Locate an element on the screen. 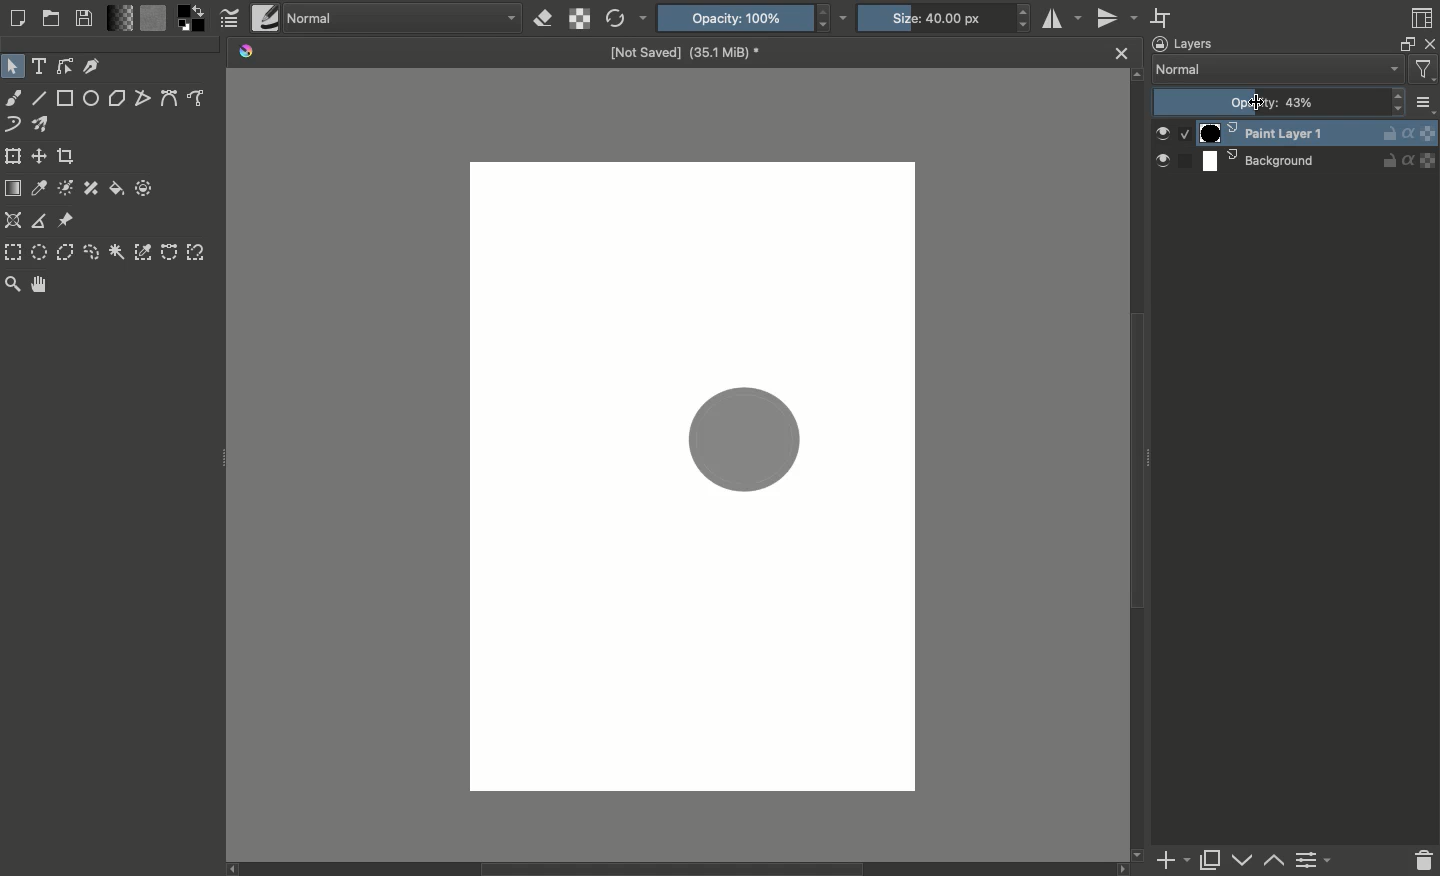 This screenshot has width=1440, height=876. Selected is located at coordinates (1185, 136).